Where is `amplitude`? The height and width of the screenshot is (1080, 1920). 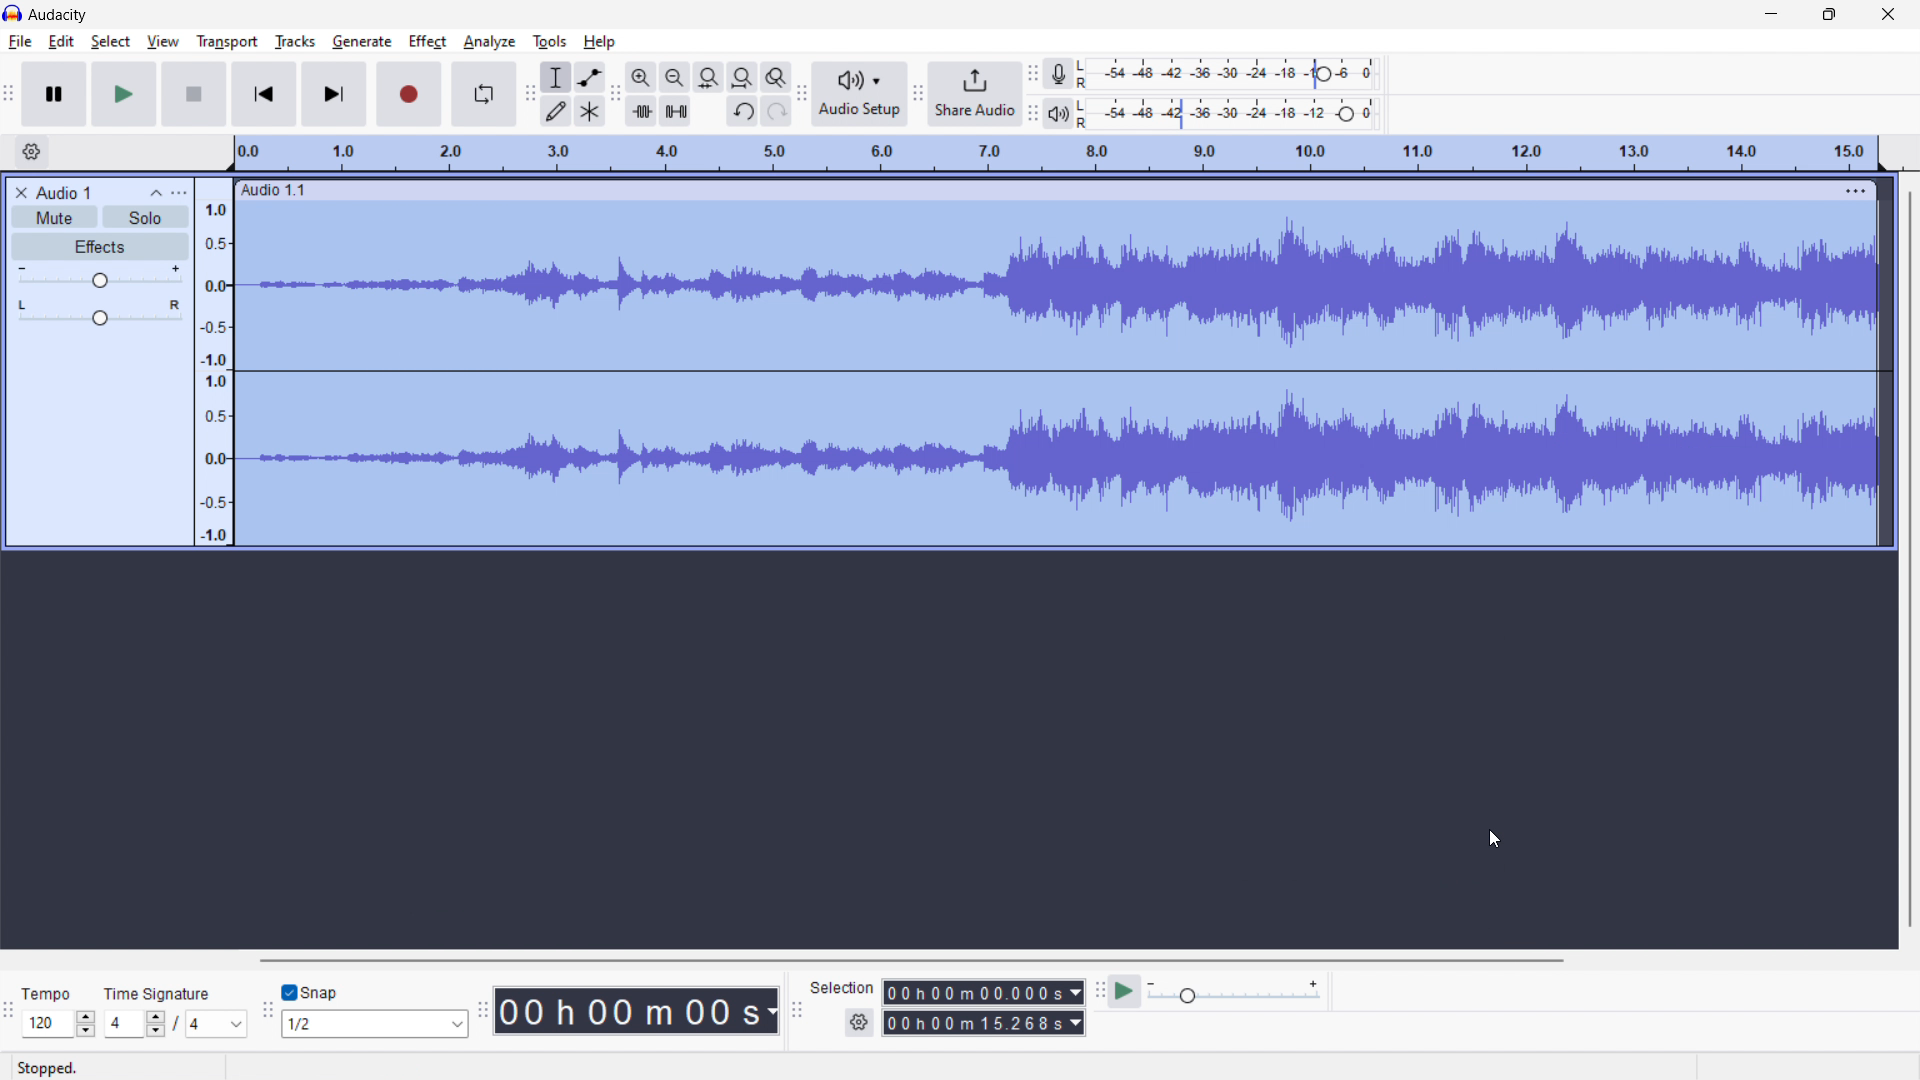
amplitude is located at coordinates (215, 361).